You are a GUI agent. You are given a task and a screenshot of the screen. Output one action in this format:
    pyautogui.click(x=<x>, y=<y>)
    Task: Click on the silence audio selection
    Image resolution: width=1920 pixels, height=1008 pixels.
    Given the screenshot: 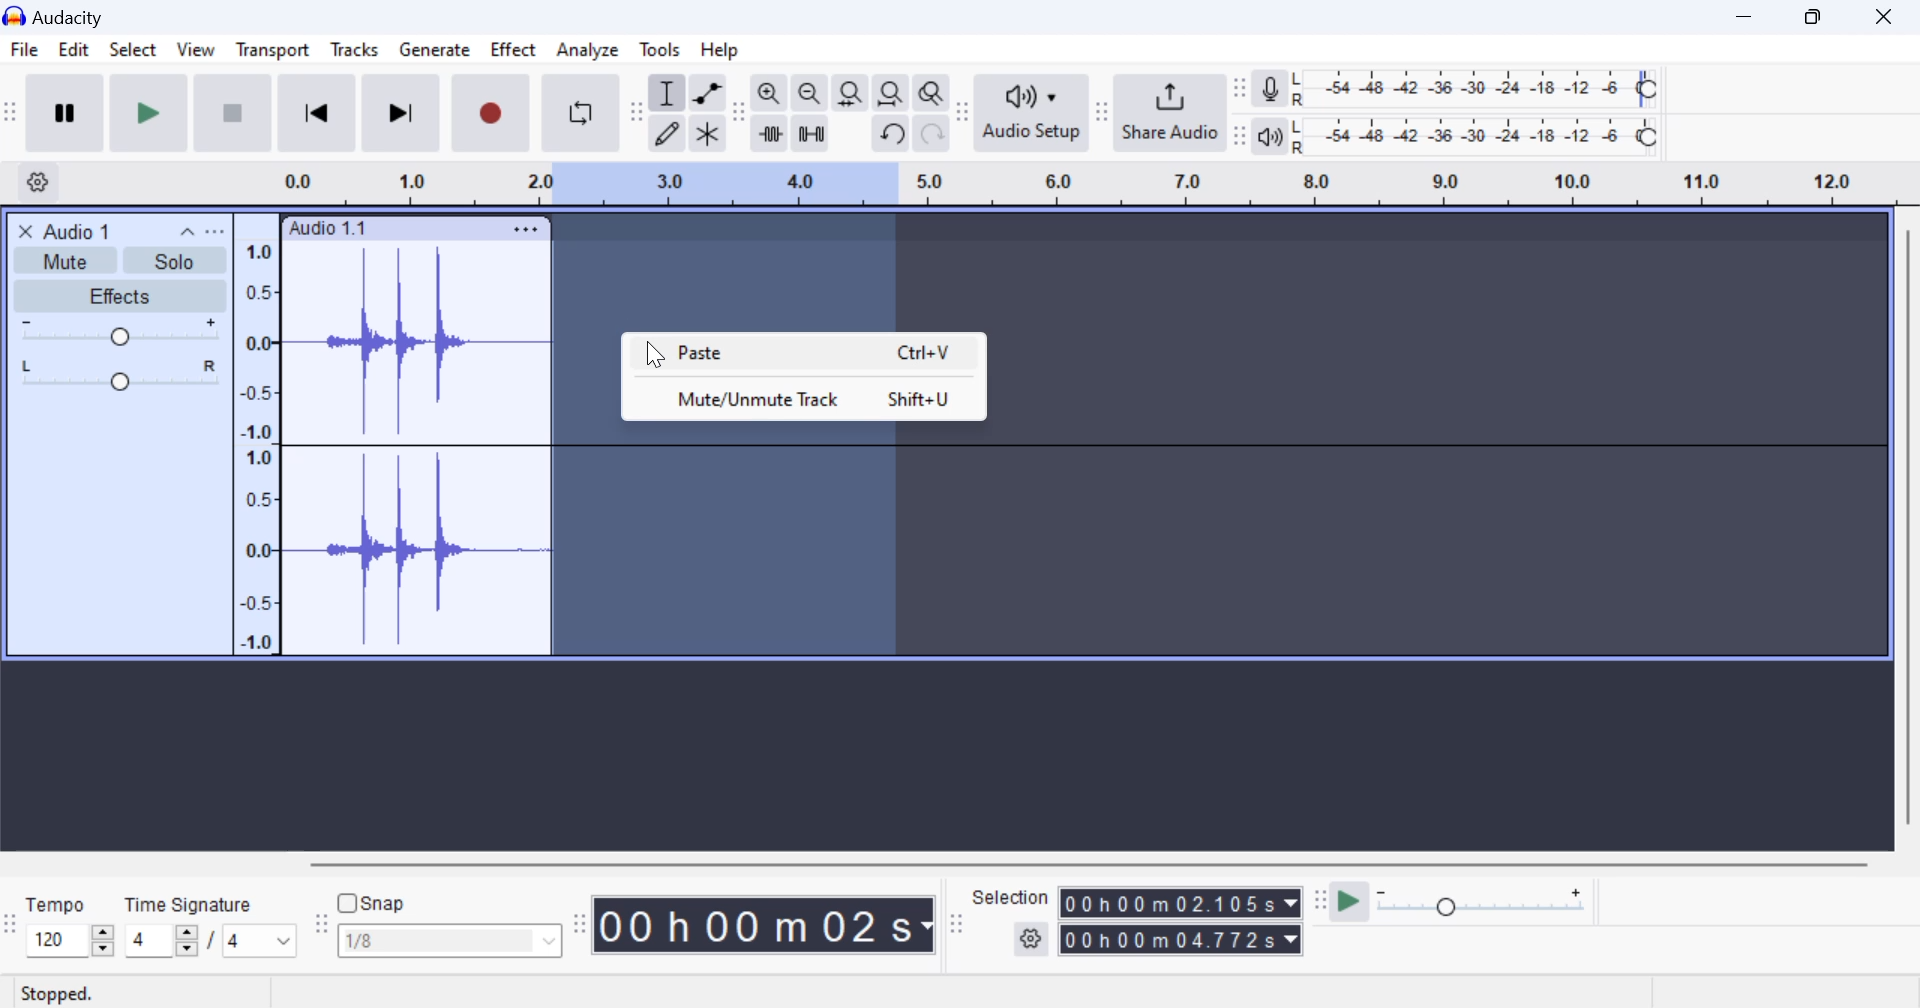 What is the action you would take?
    pyautogui.click(x=811, y=135)
    